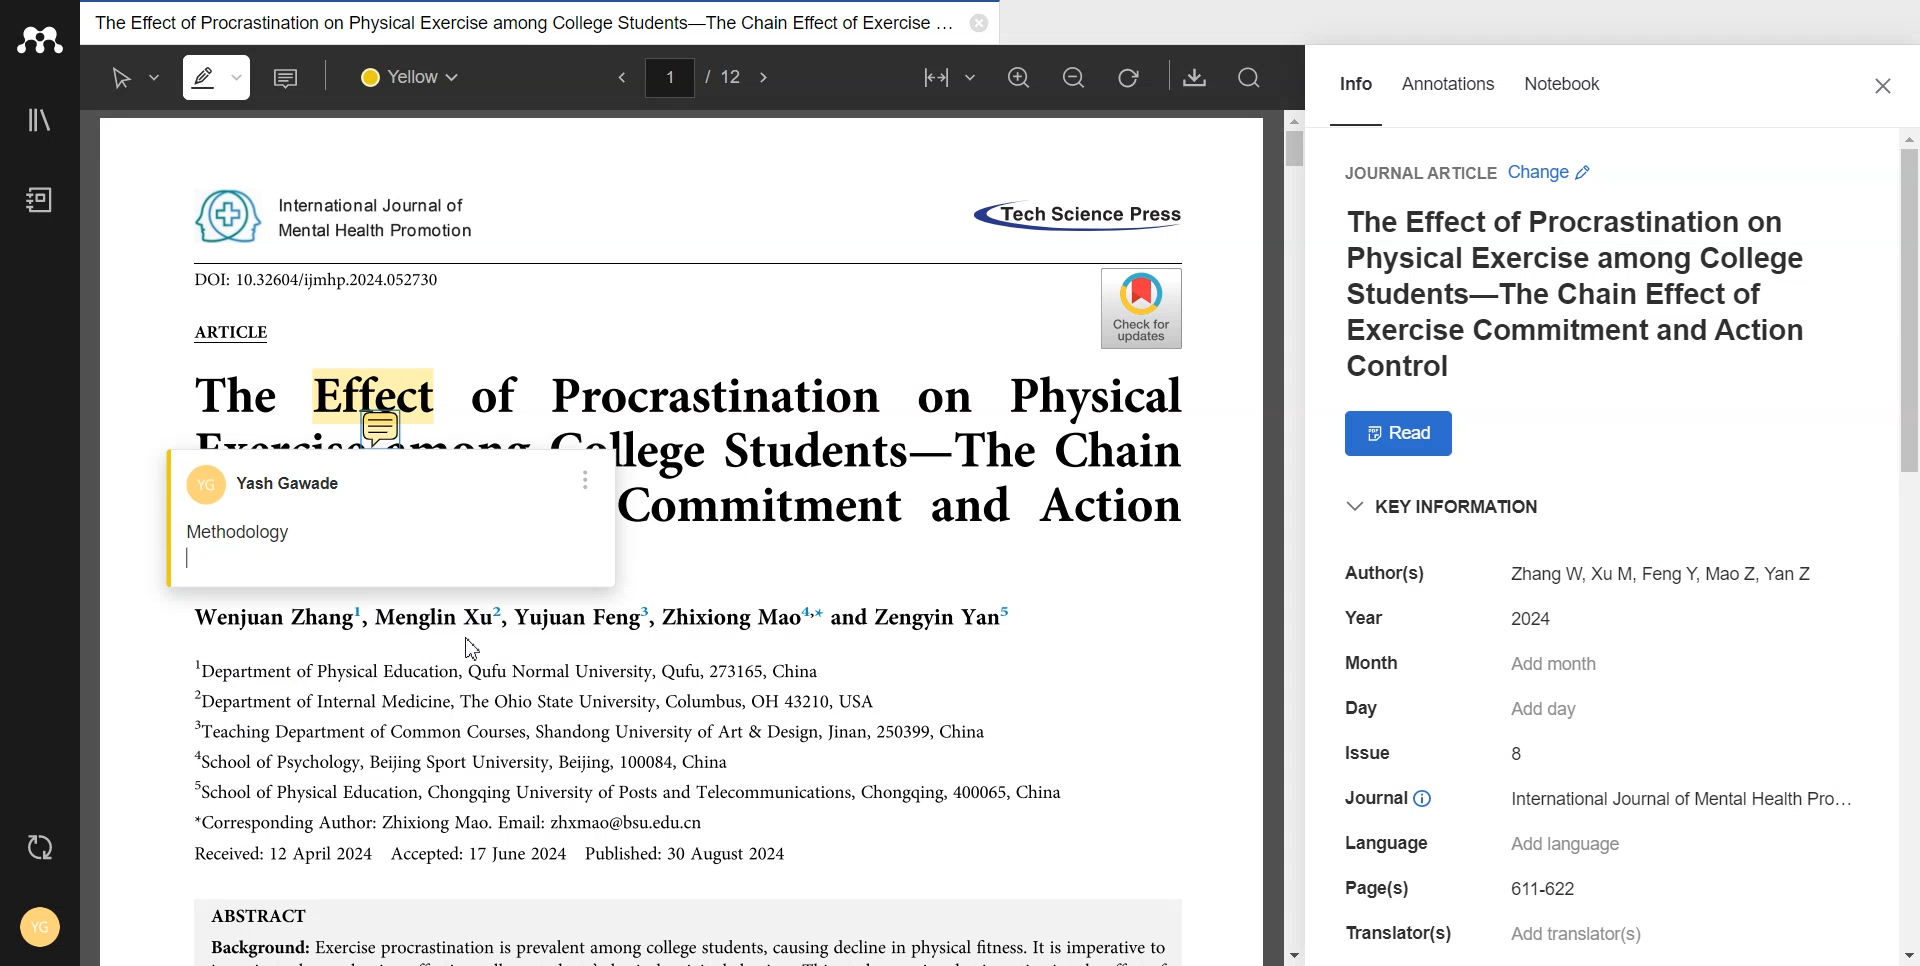  Describe the element at coordinates (1887, 89) in the screenshot. I see `Close` at that location.